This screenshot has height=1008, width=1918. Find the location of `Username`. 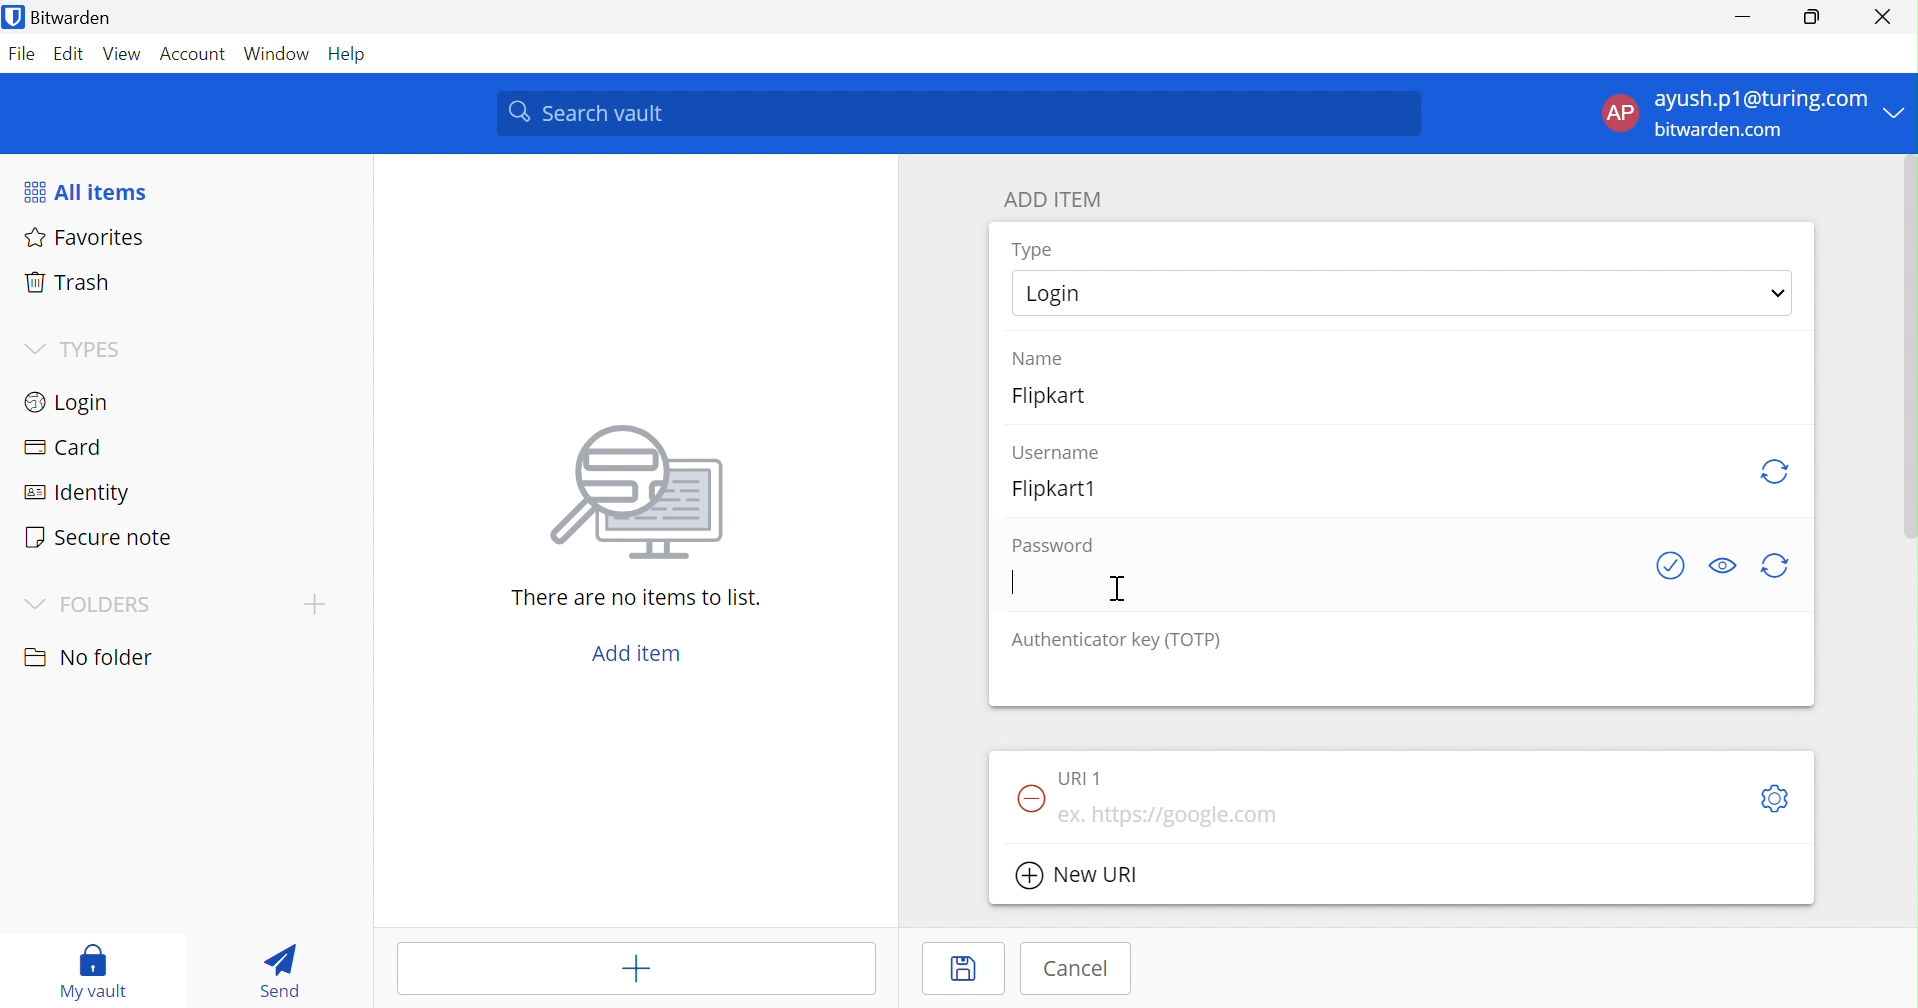

Username is located at coordinates (1057, 450).